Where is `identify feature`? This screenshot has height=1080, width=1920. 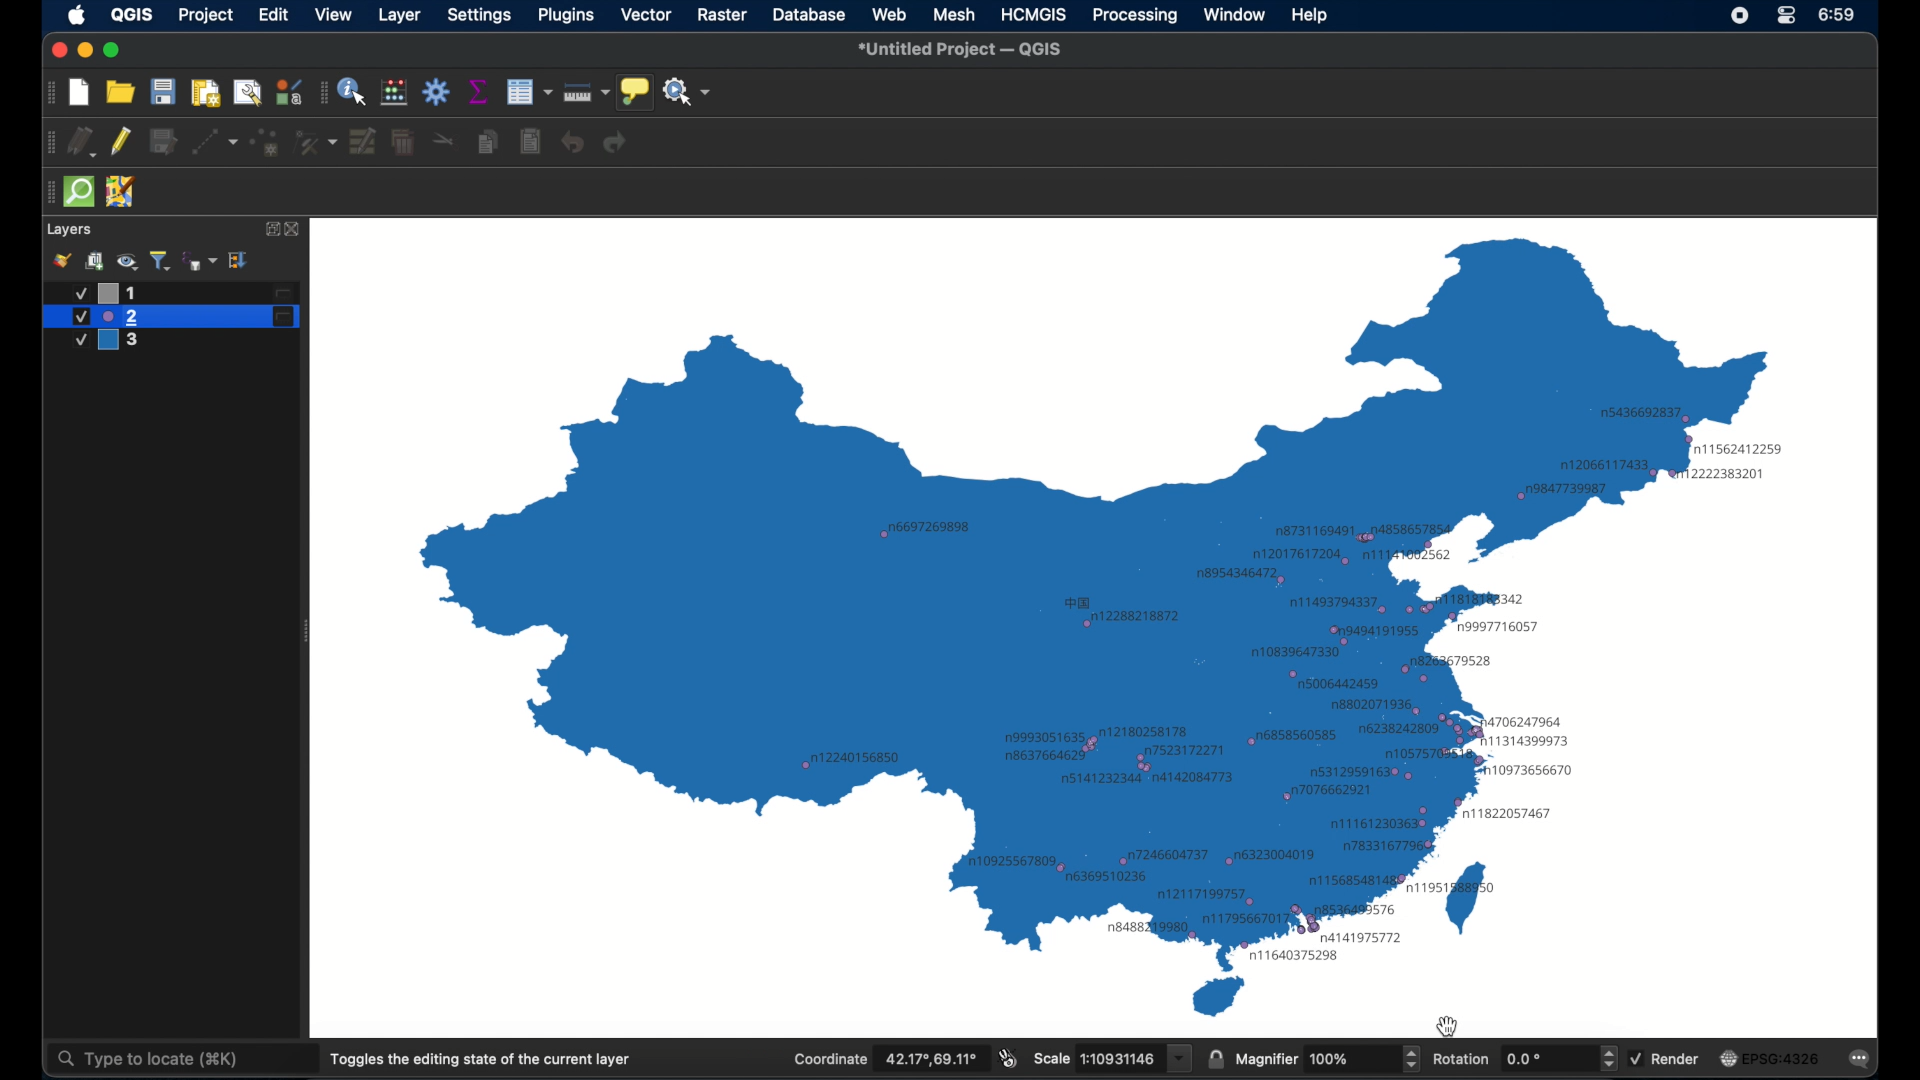
identify feature is located at coordinates (354, 90).